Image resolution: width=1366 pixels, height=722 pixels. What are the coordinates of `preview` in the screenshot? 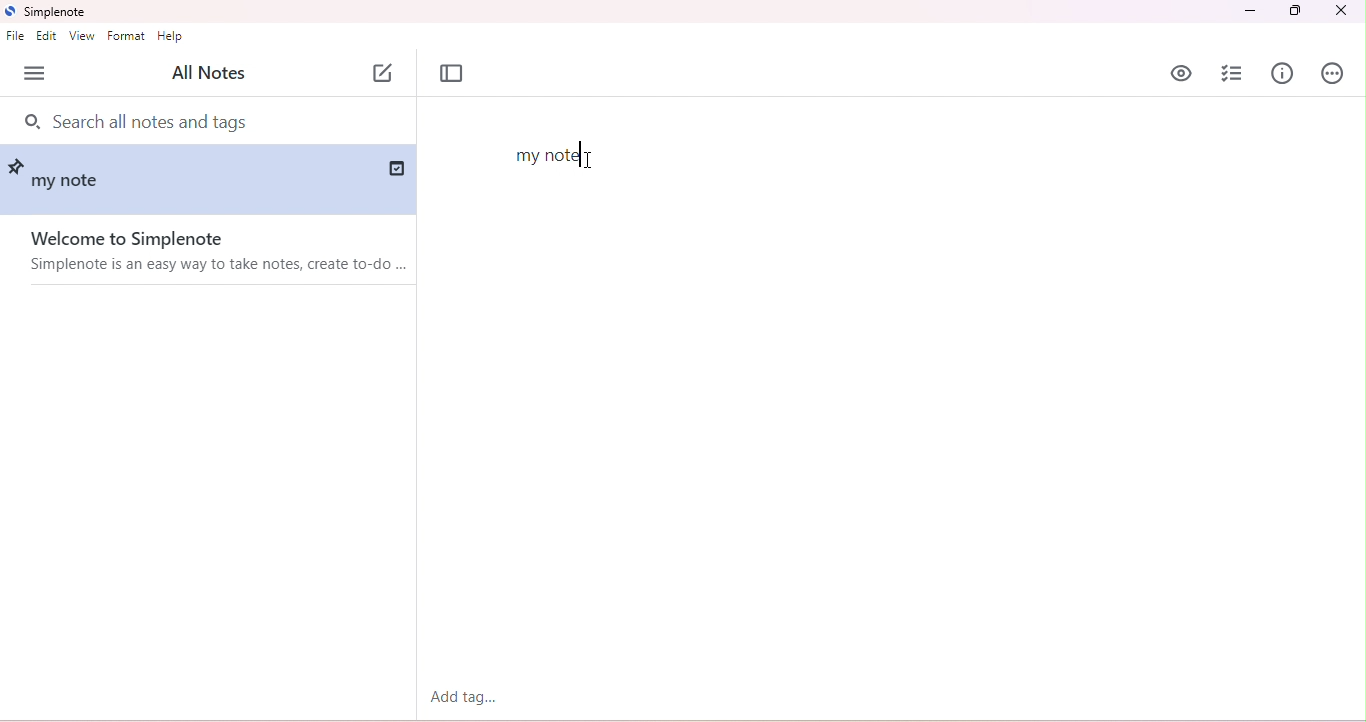 It's located at (1182, 73).